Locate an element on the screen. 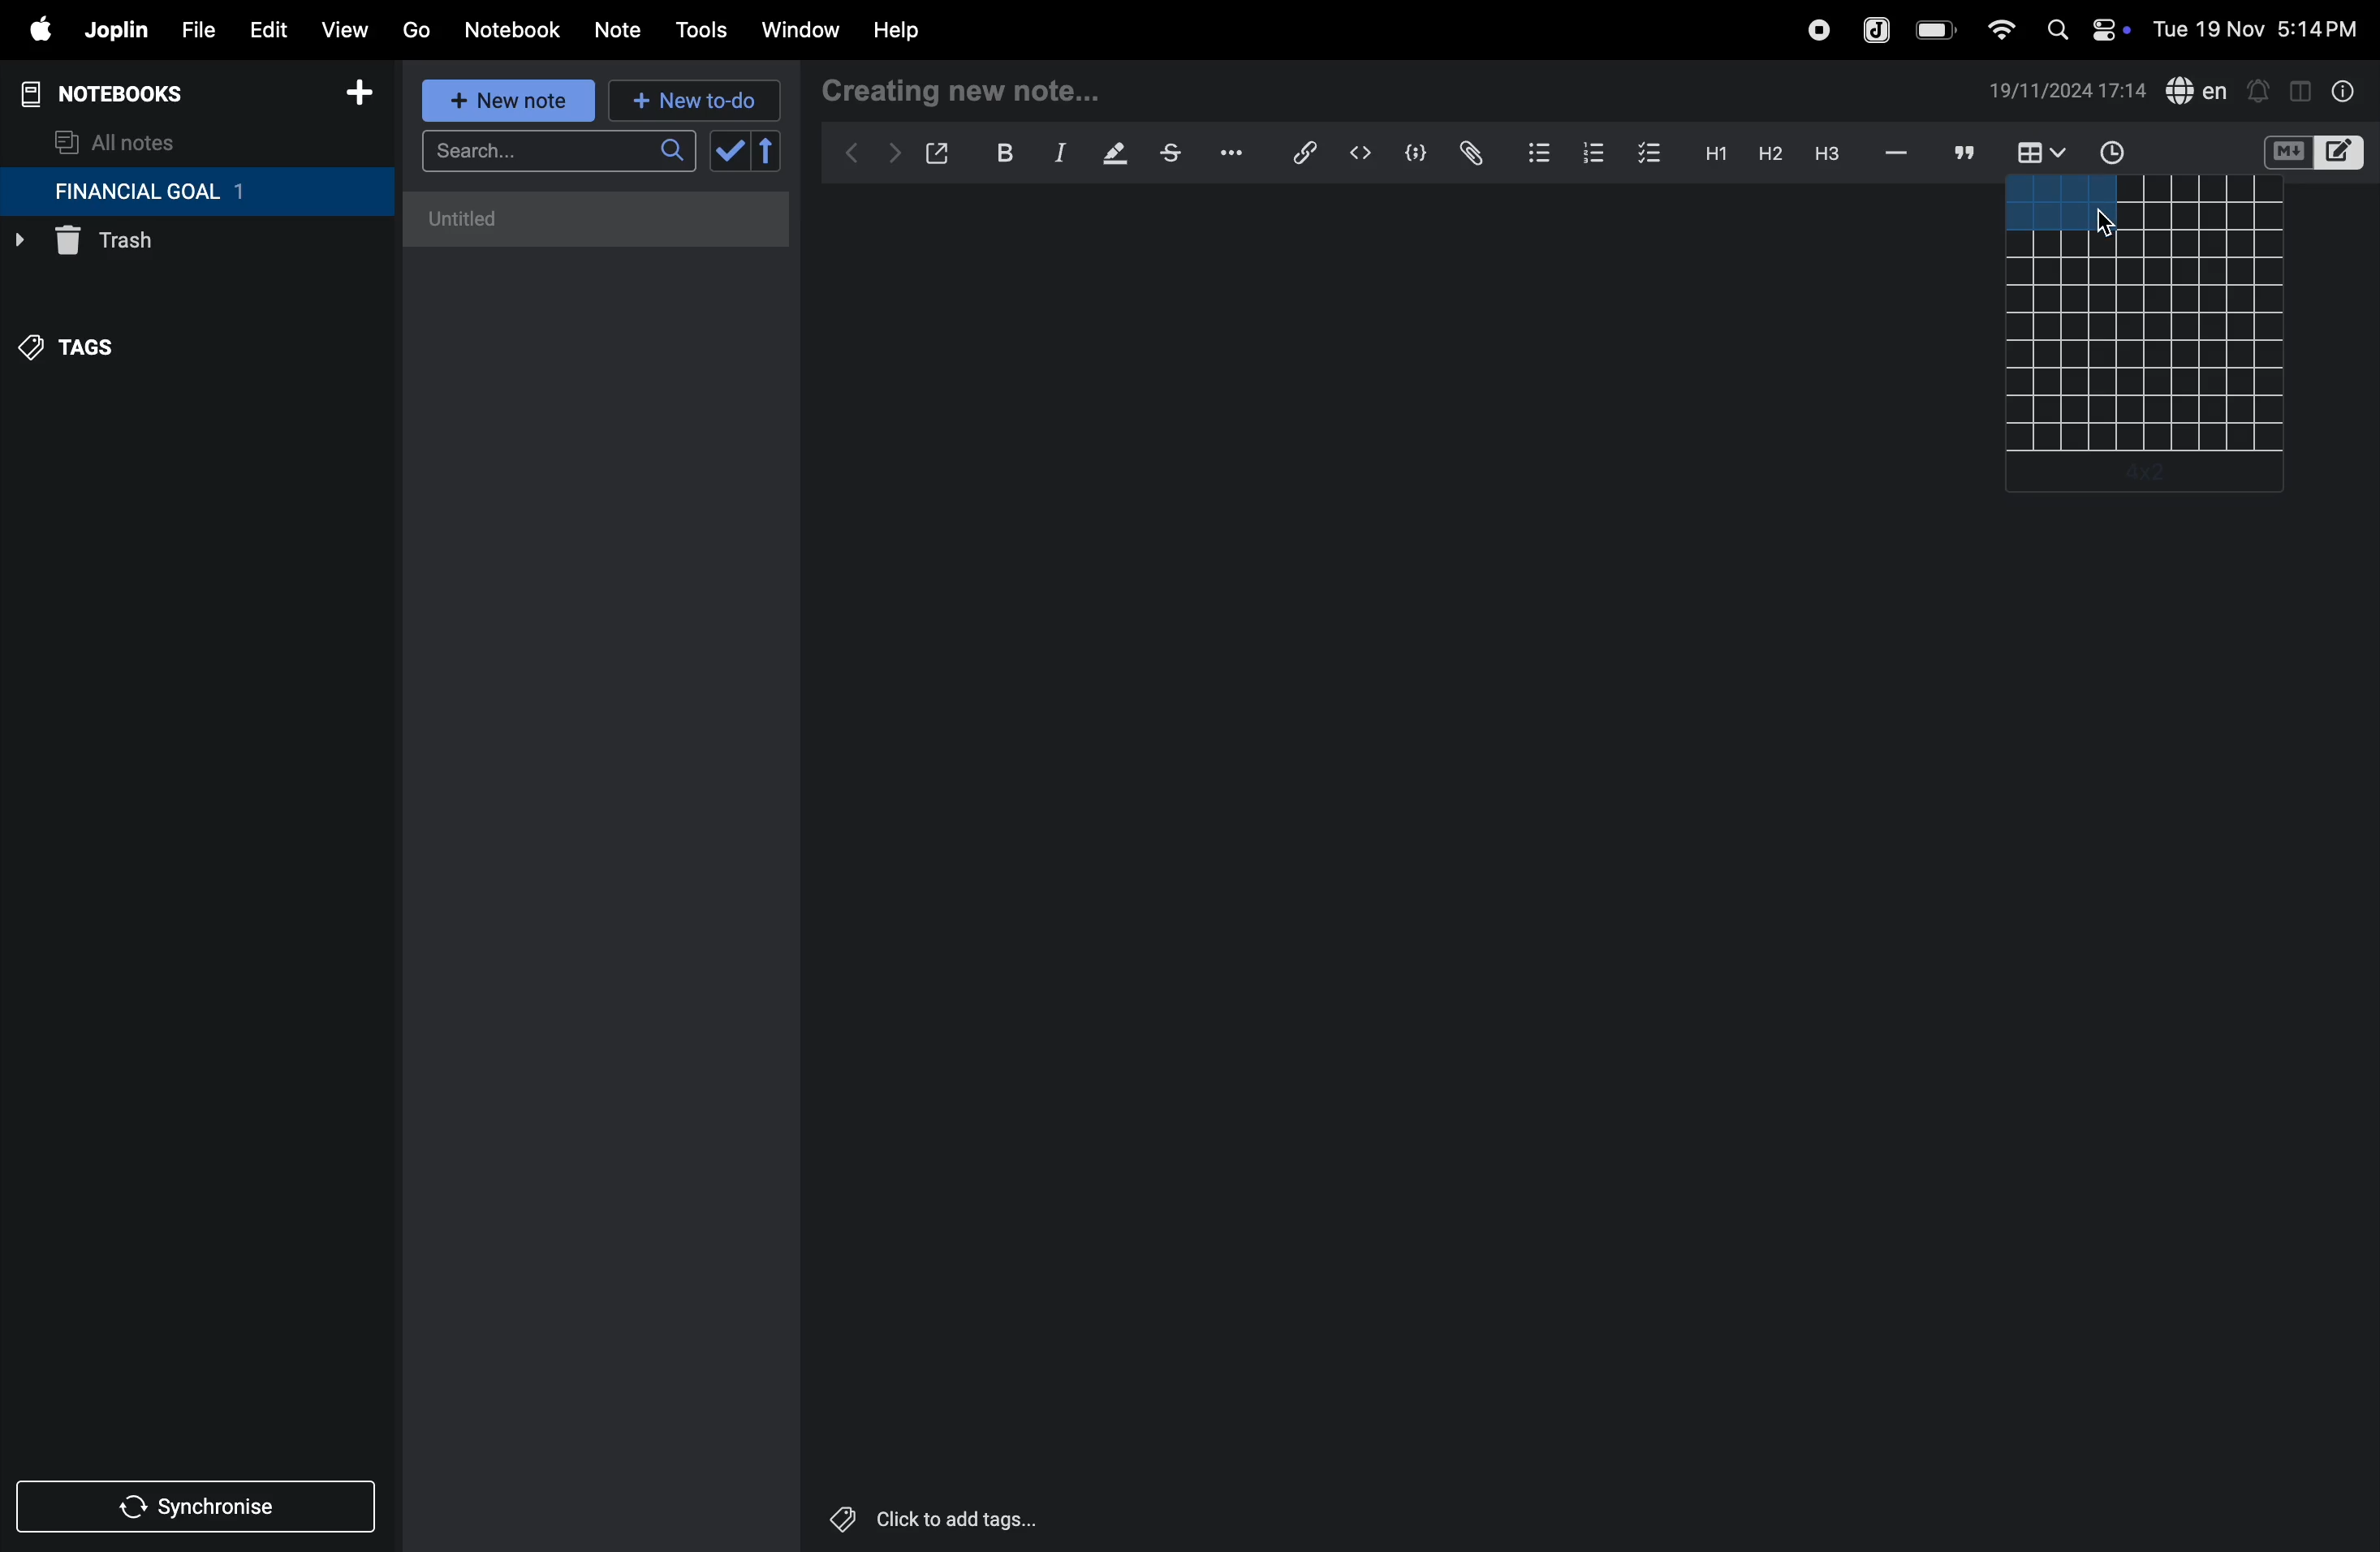 The width and height of the screenshot is (2380, 1552). open window is located at coordinates (935, 153).